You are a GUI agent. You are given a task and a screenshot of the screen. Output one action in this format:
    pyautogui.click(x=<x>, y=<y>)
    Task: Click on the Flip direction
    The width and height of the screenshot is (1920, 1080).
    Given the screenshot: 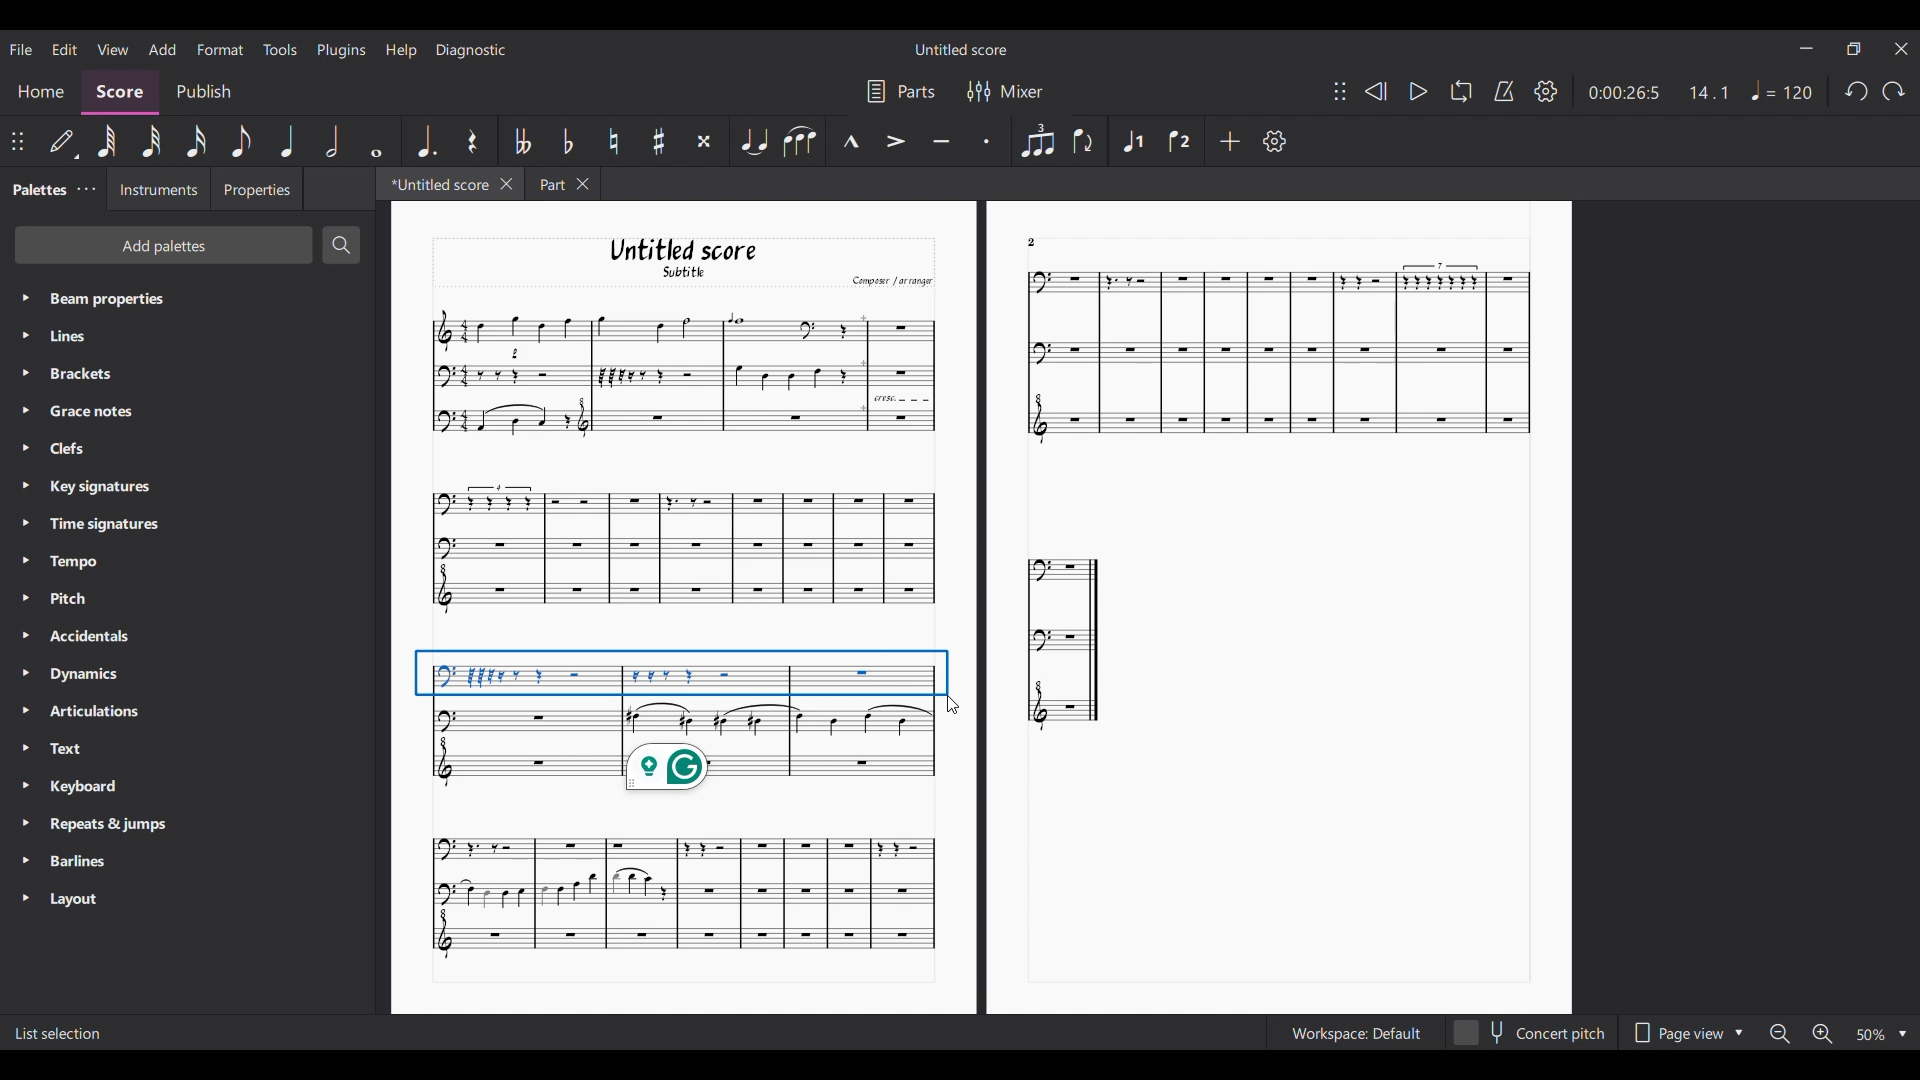 What is the action you would take?
    pyautogui.click(x=1084, y=140)
    